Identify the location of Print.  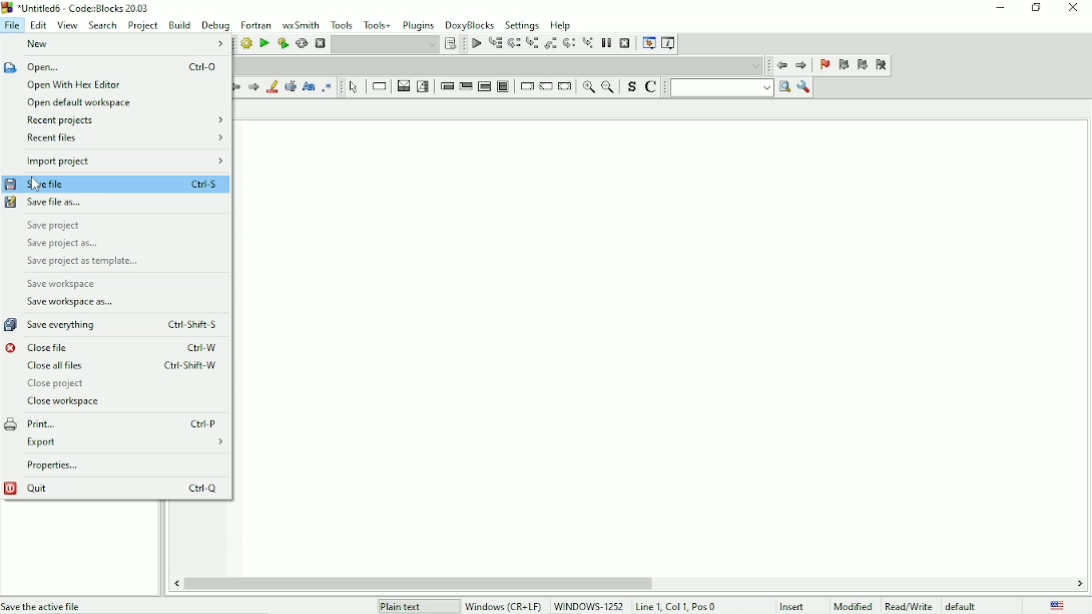
(112, 423).